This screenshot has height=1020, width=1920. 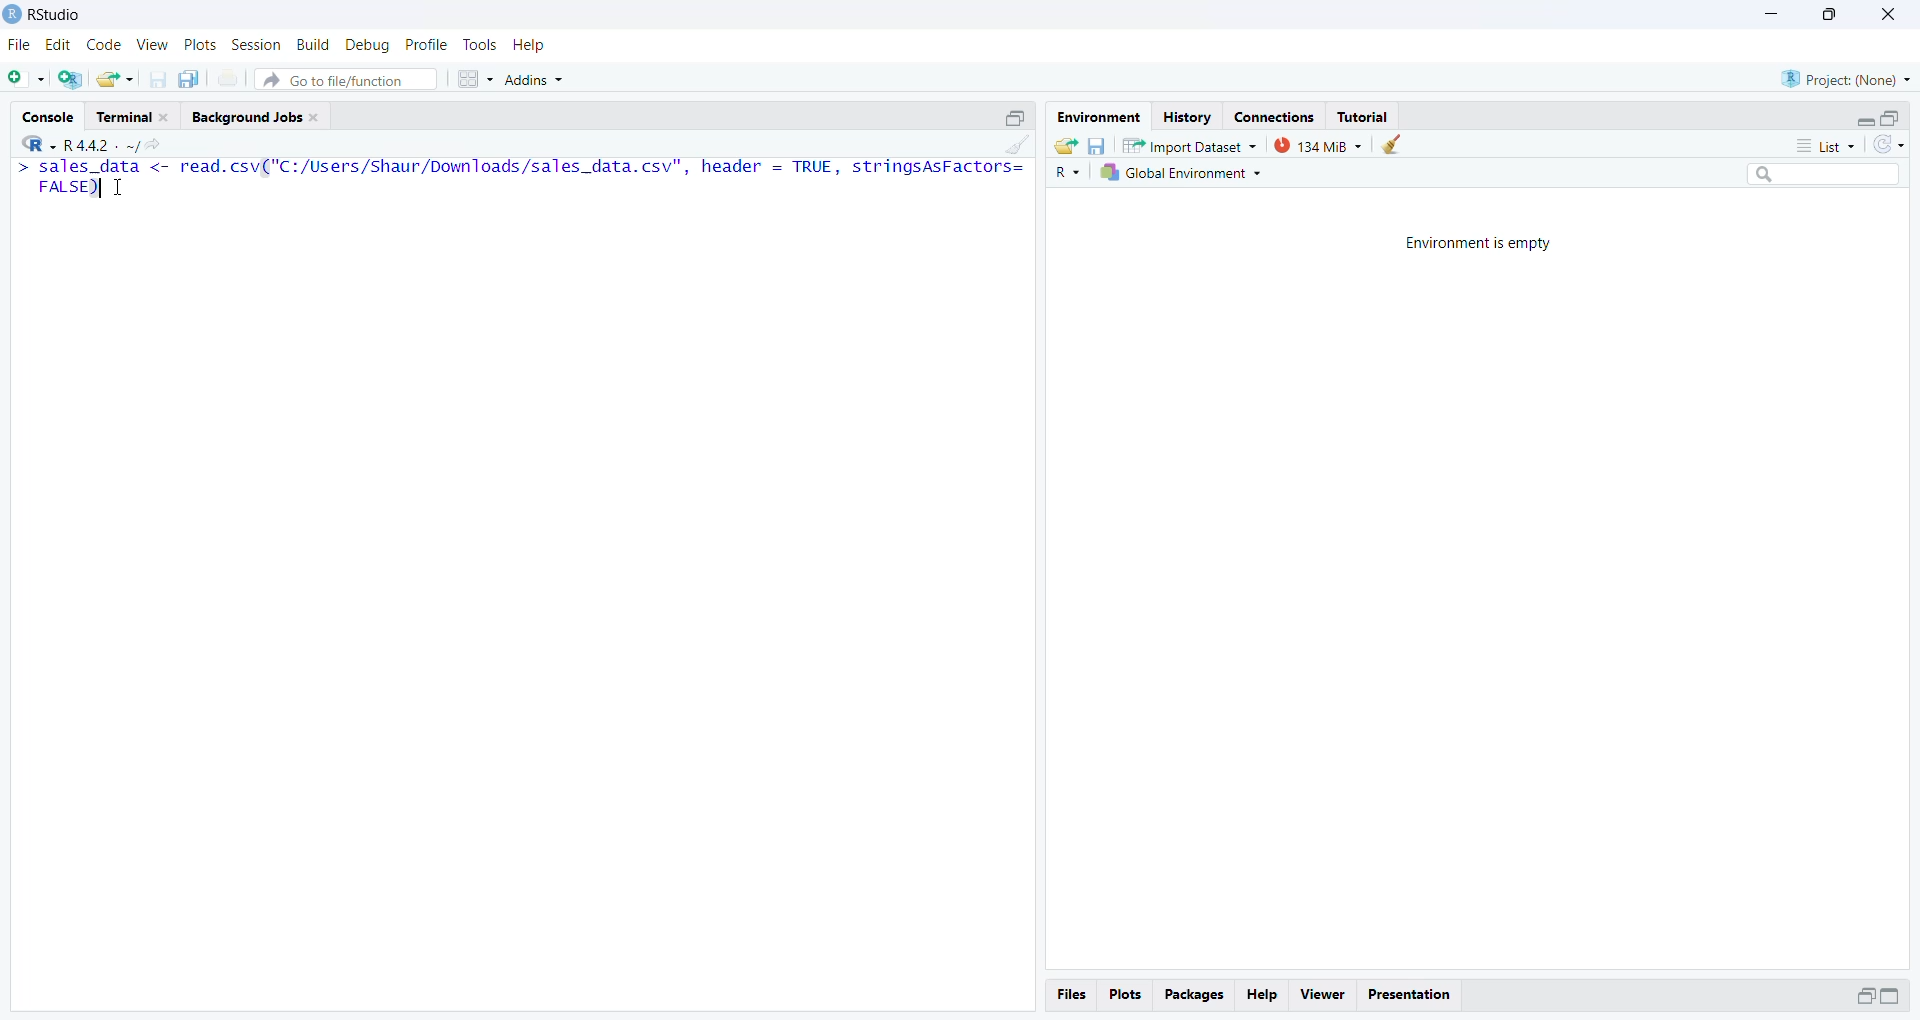 What do you see at coordinates (118, 79) in the screenshot?
I see `Open an existing file(Ctrl+o)` at bounding box center [118, 79].